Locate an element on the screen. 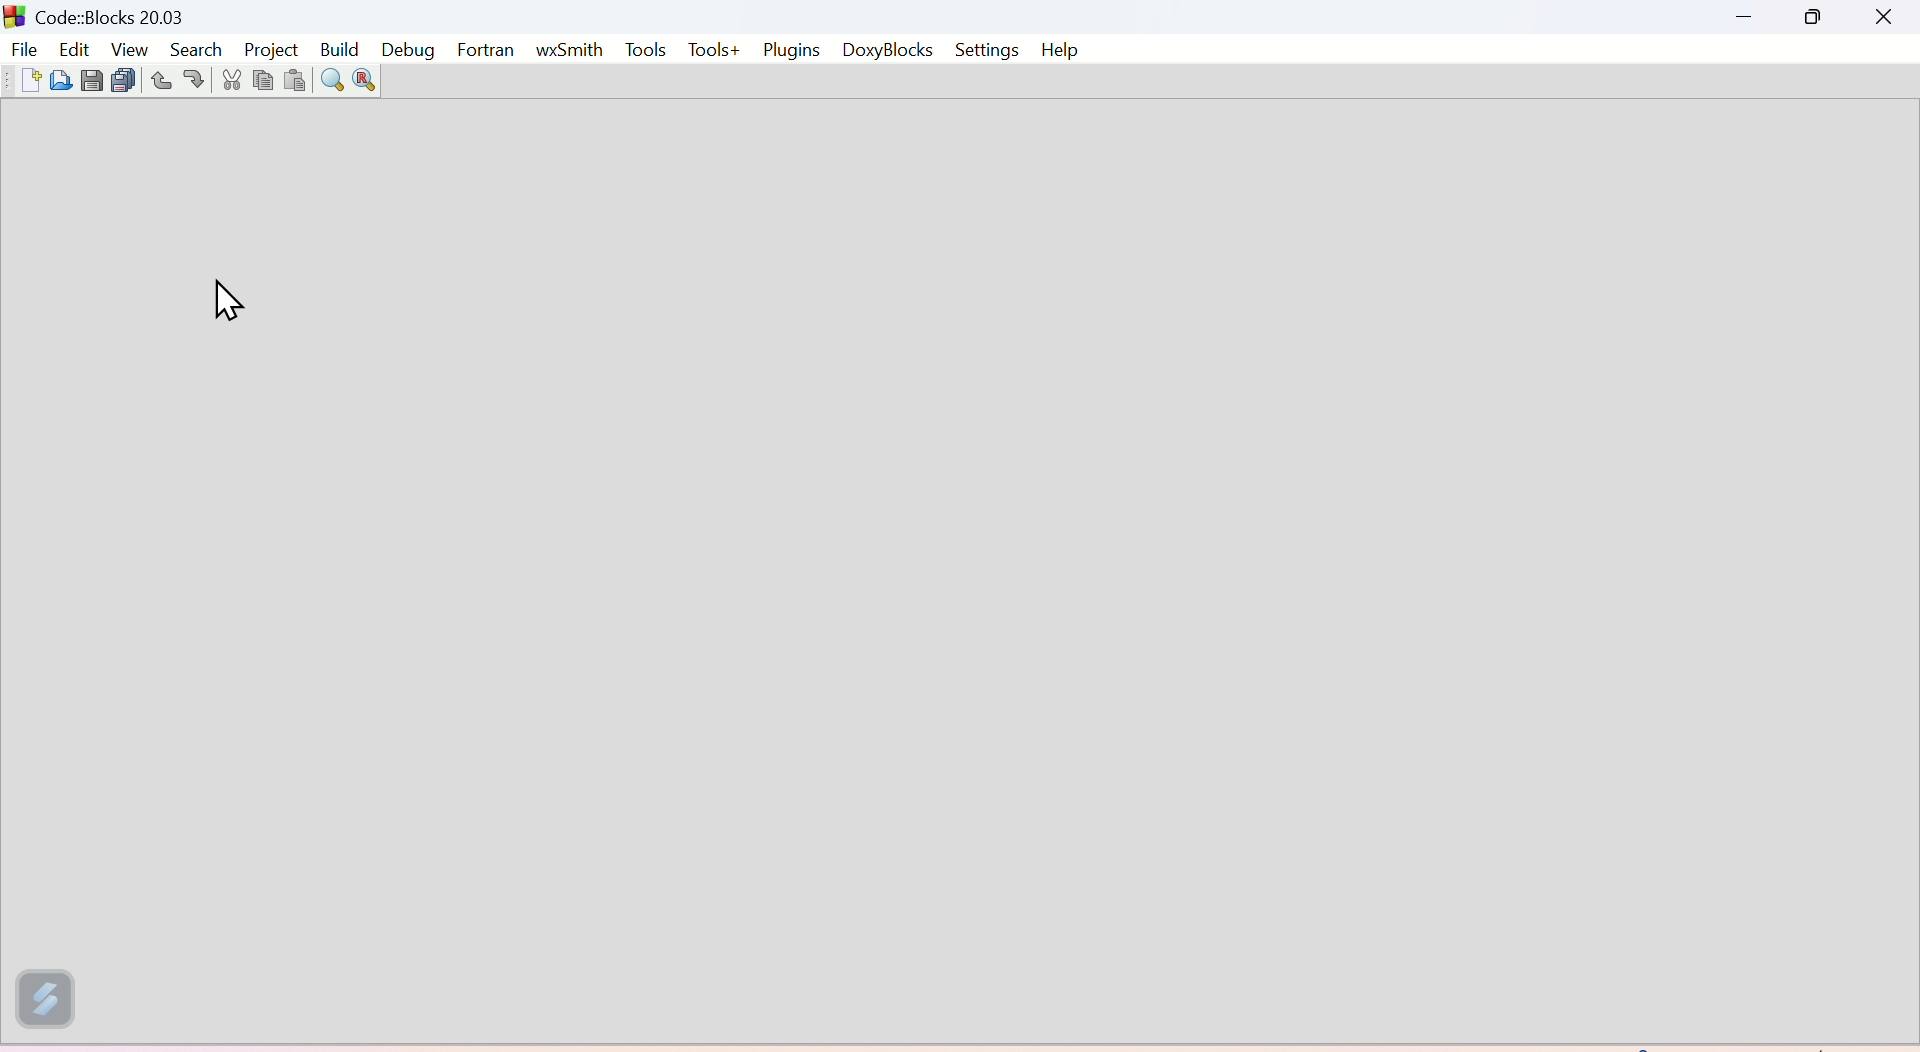   is located at coordinates (157, 83).